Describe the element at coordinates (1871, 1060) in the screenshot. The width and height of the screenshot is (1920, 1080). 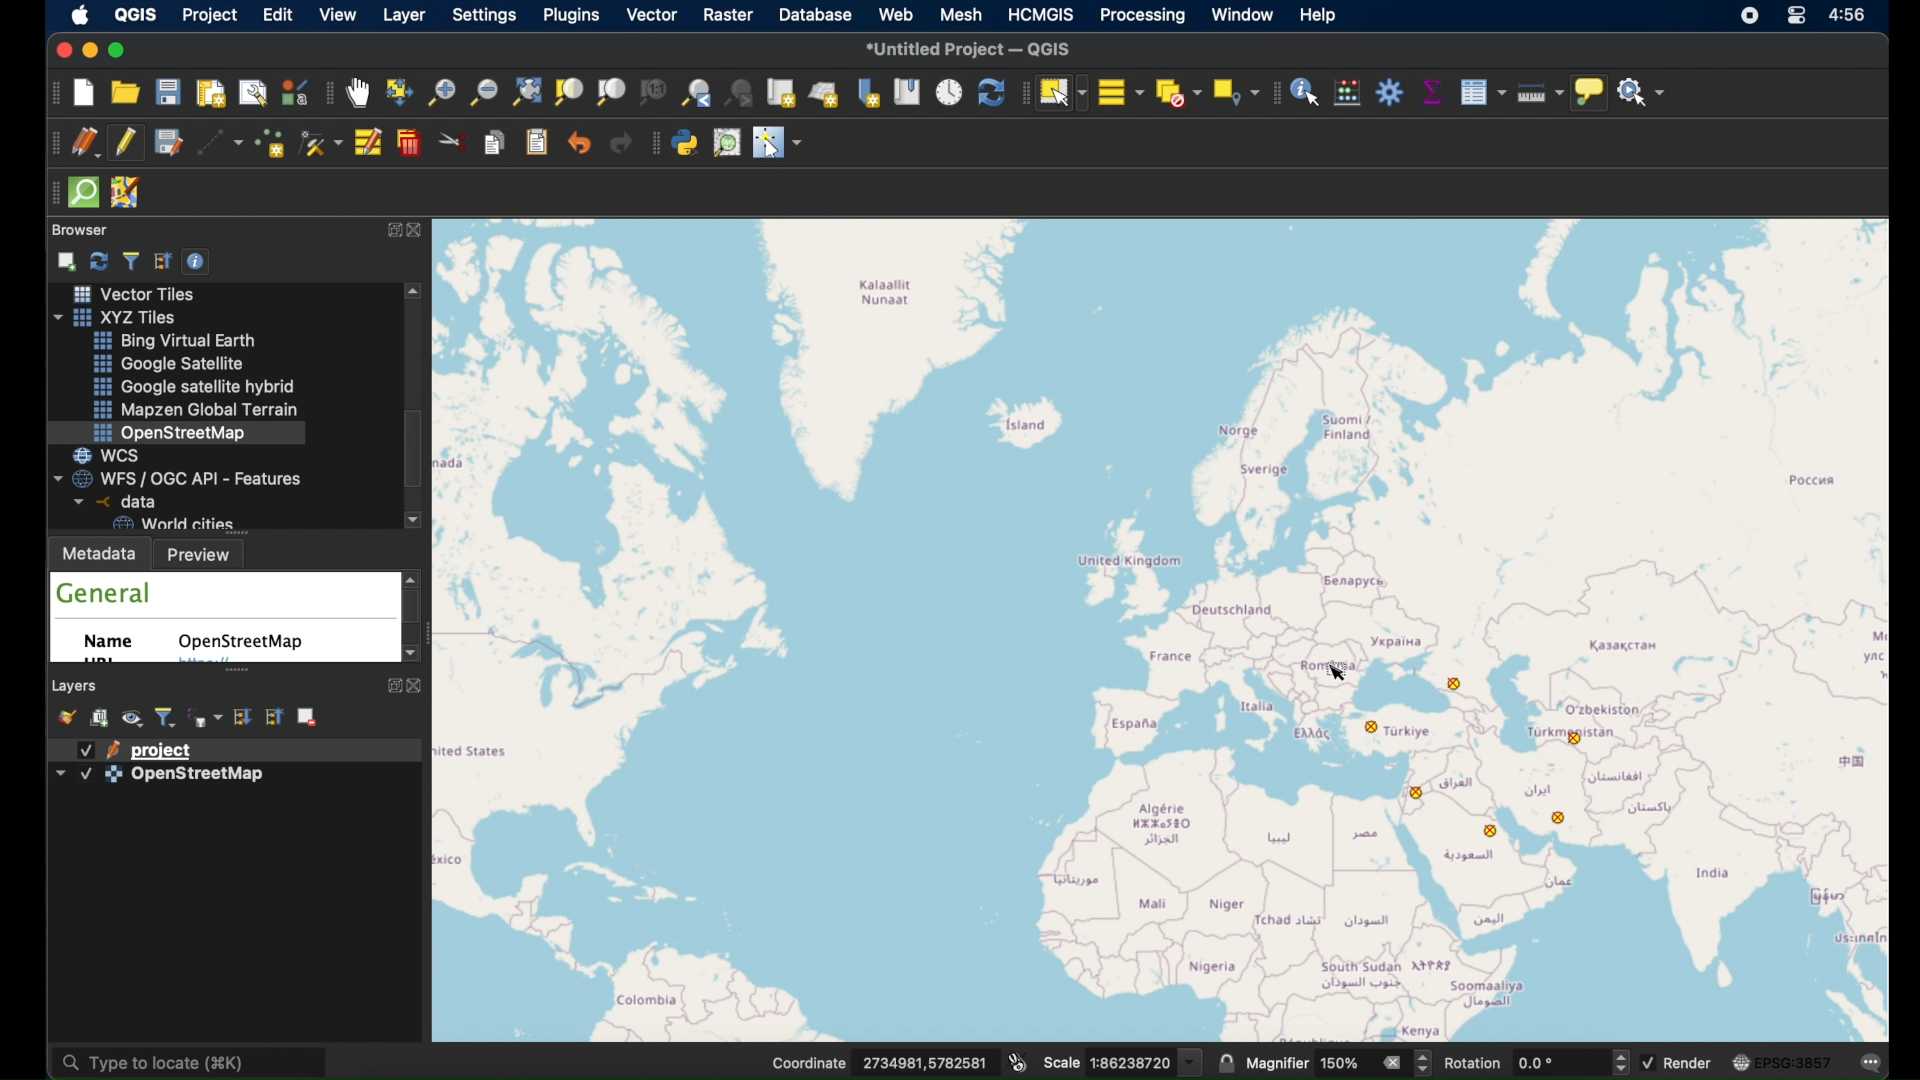
I see `messages` at that location.